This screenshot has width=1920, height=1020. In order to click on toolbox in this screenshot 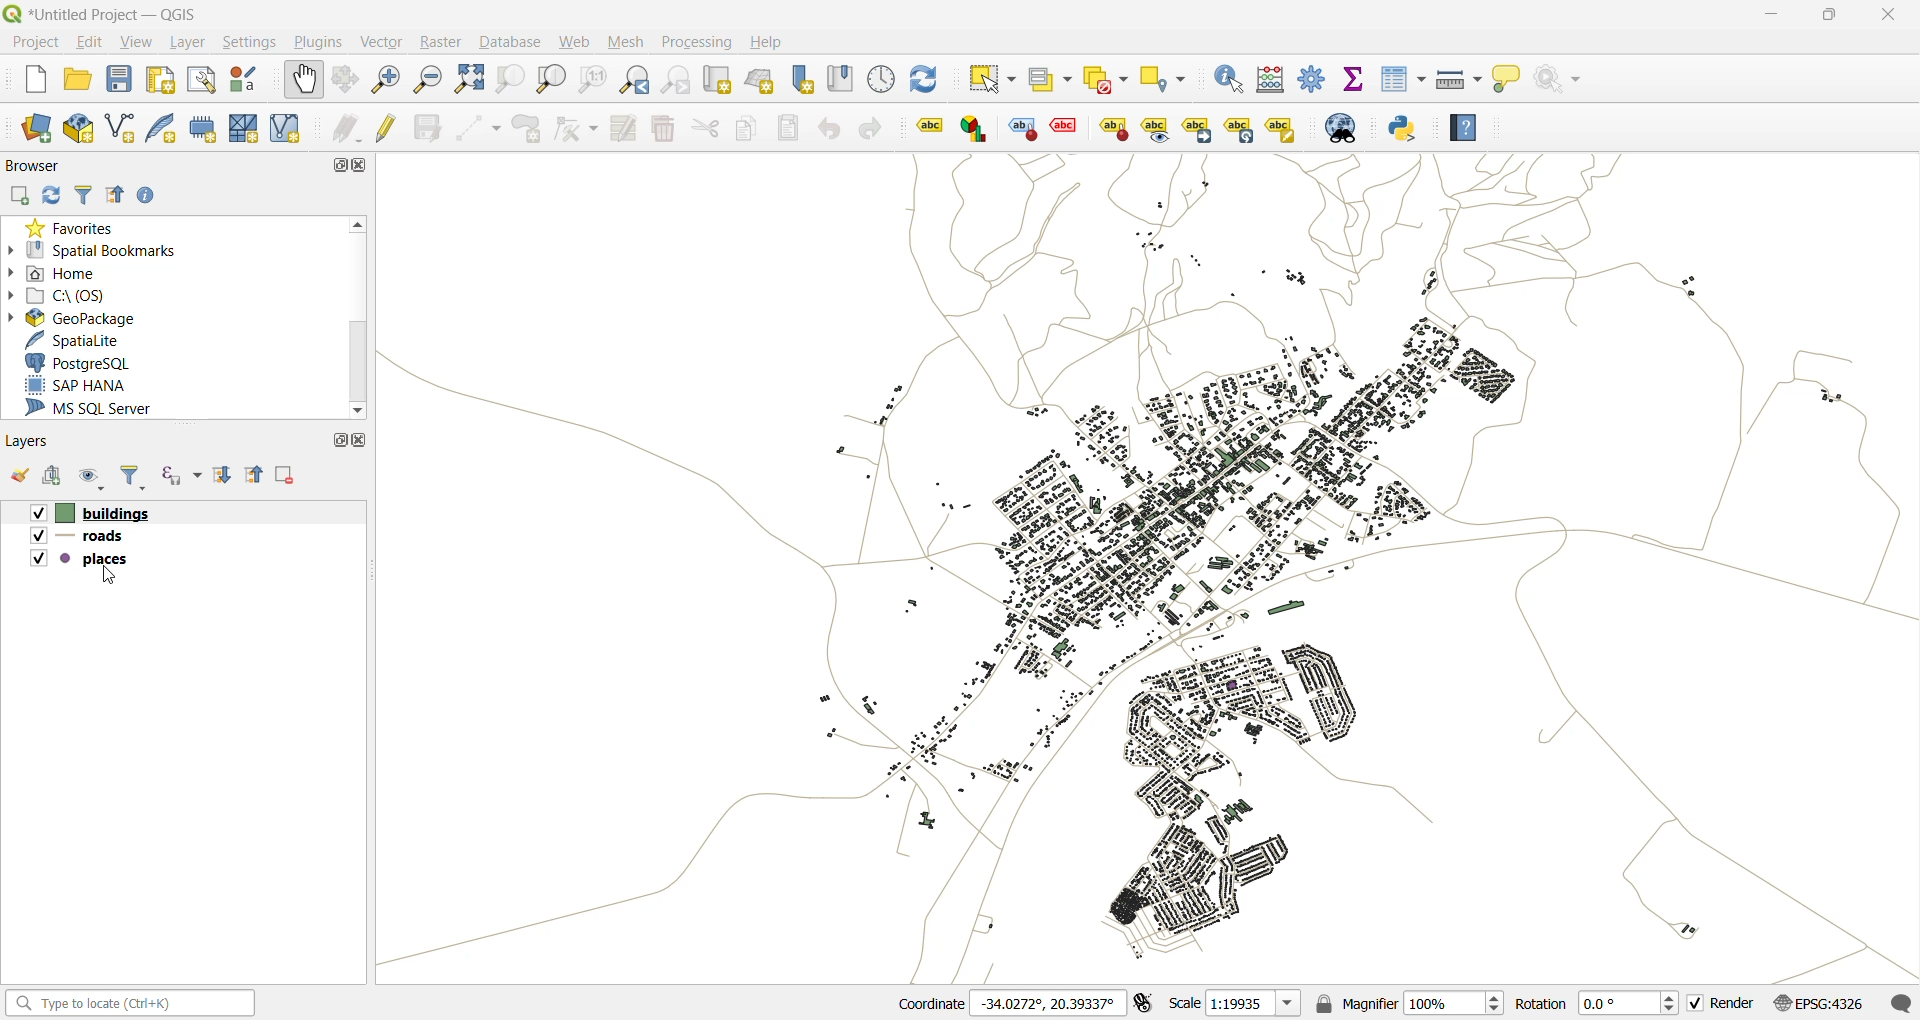, I will do `click(1313, 82)`.